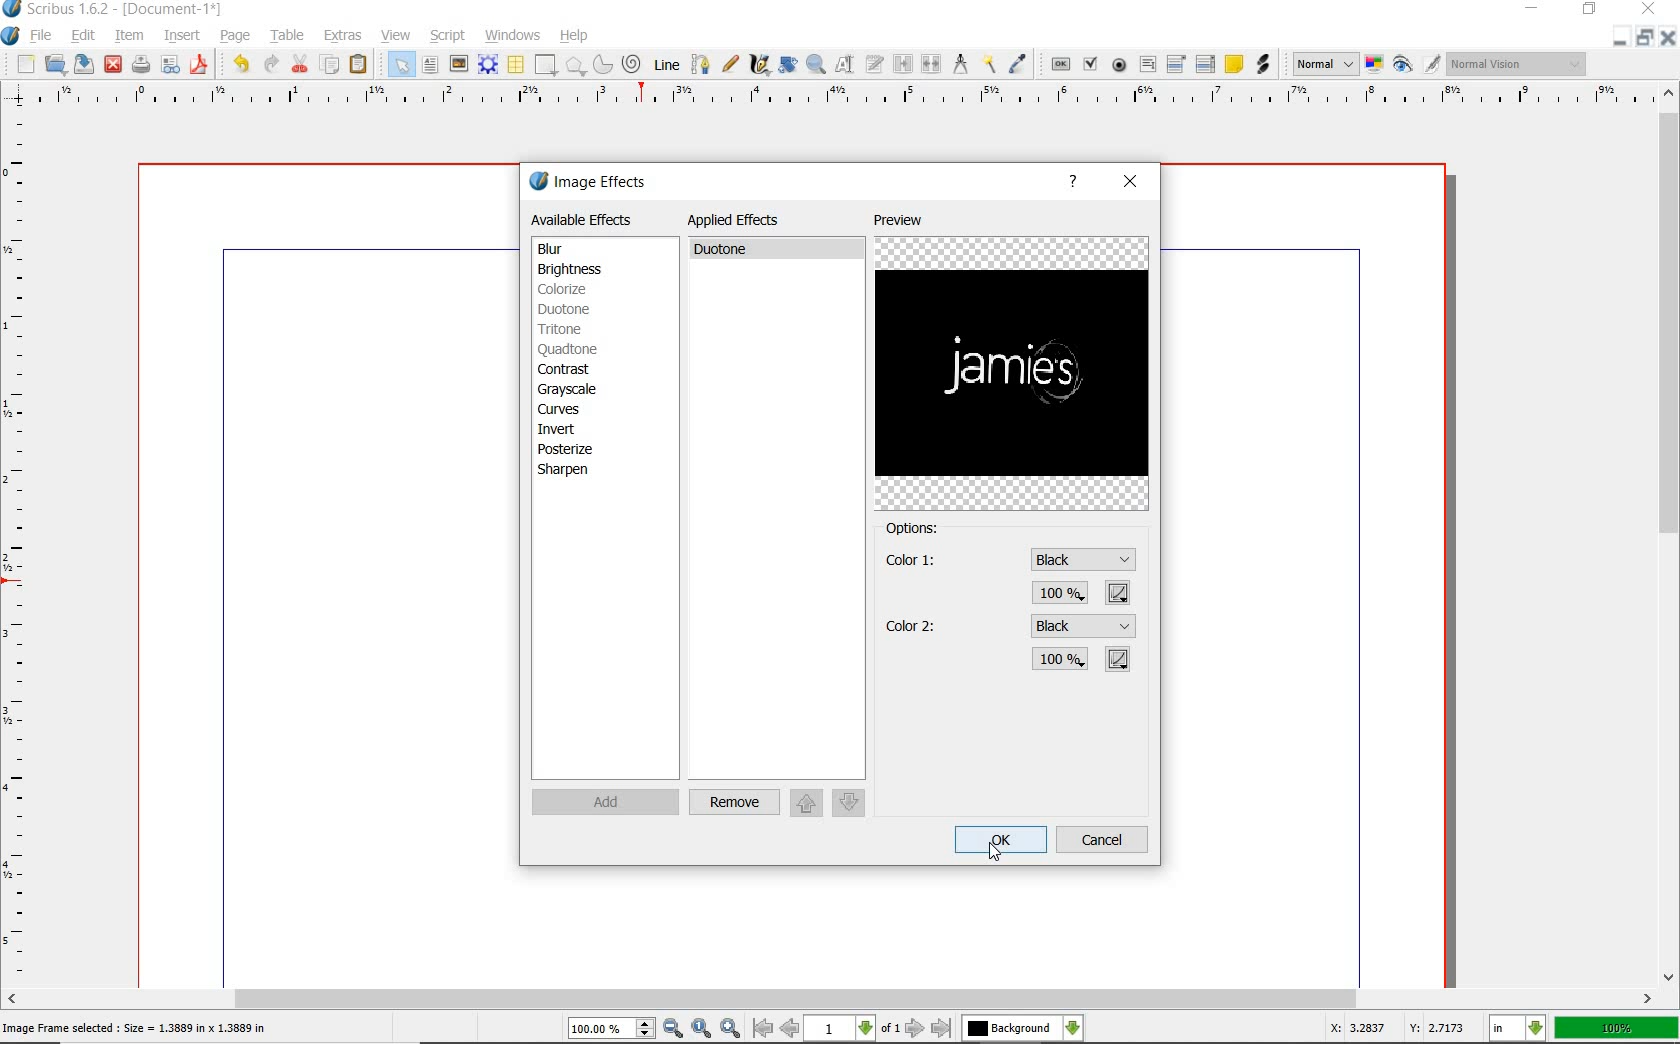 This screenshot has width=1680, height=1044. What do you see at coordinates (1076, 183) in the screenshot?
I see `help` at bounding box center [1076, 183].